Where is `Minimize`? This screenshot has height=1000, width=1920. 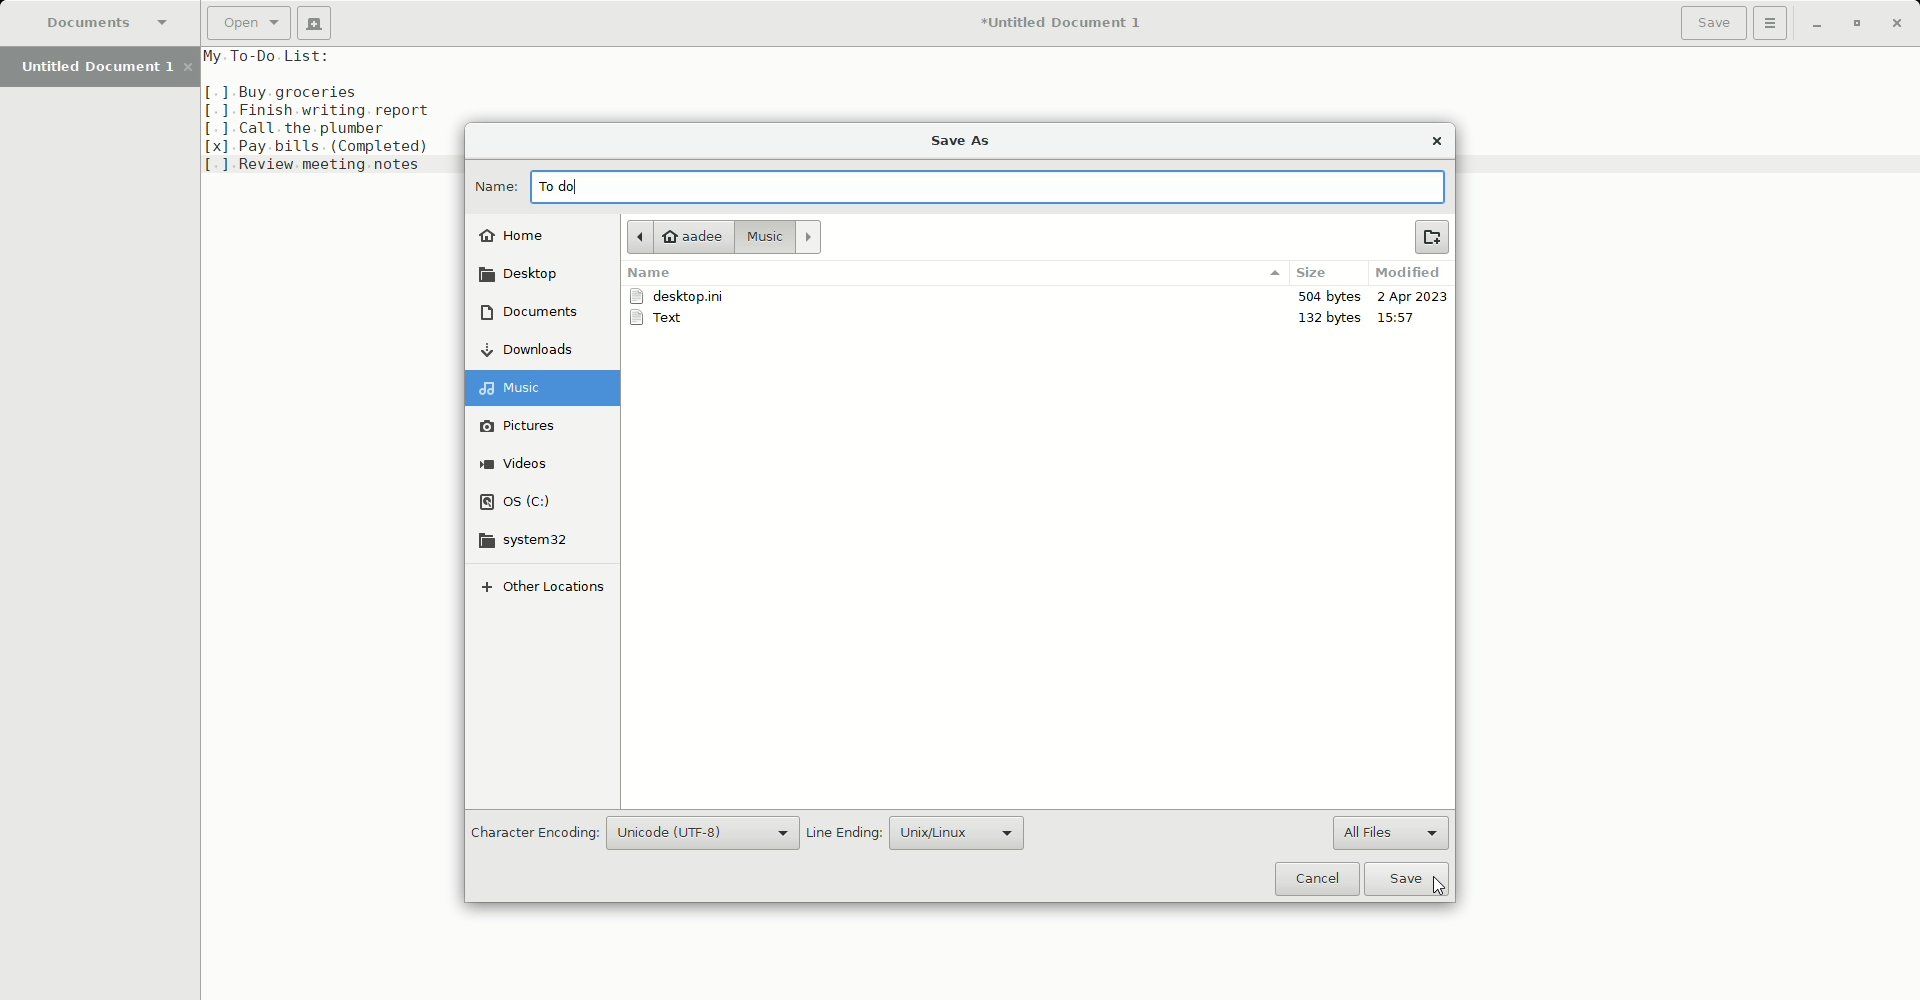 Minimize is located at coordinates (1818, 24).